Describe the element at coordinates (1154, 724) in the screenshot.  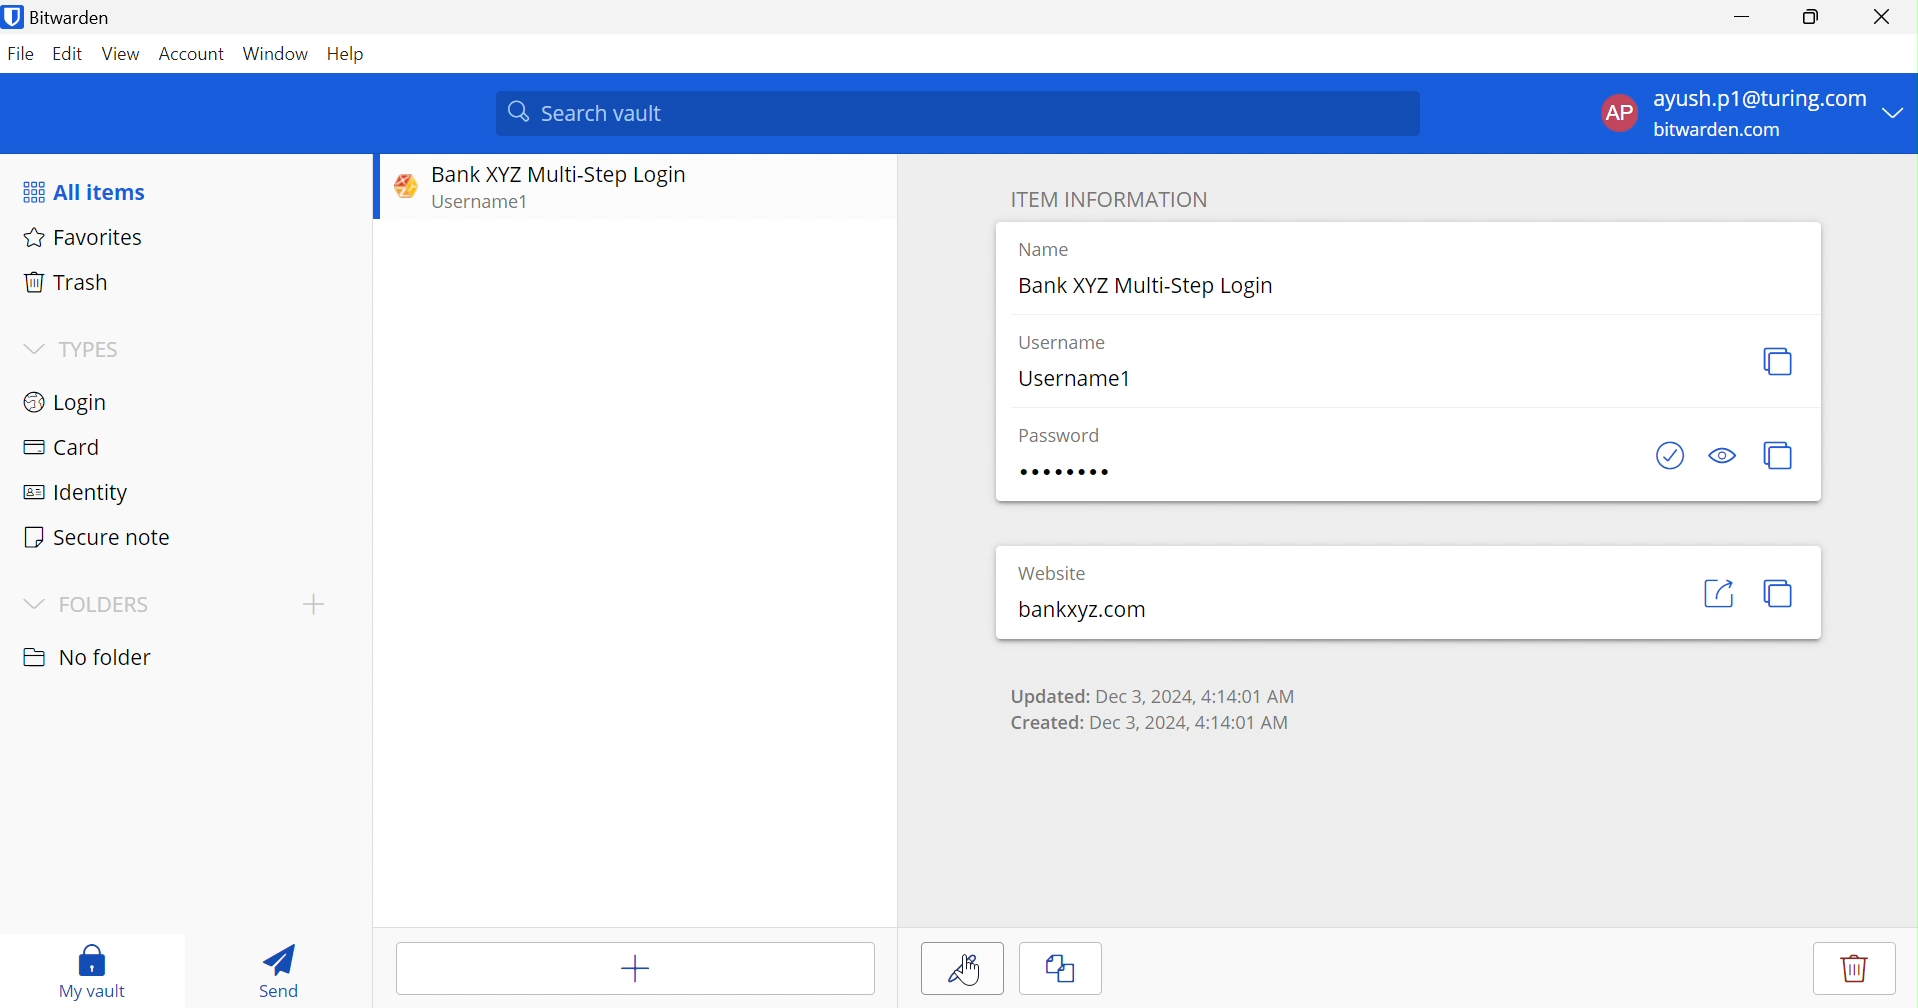
I see `Created: Dec 3, 2024, 4:14:01 AM` at that location.